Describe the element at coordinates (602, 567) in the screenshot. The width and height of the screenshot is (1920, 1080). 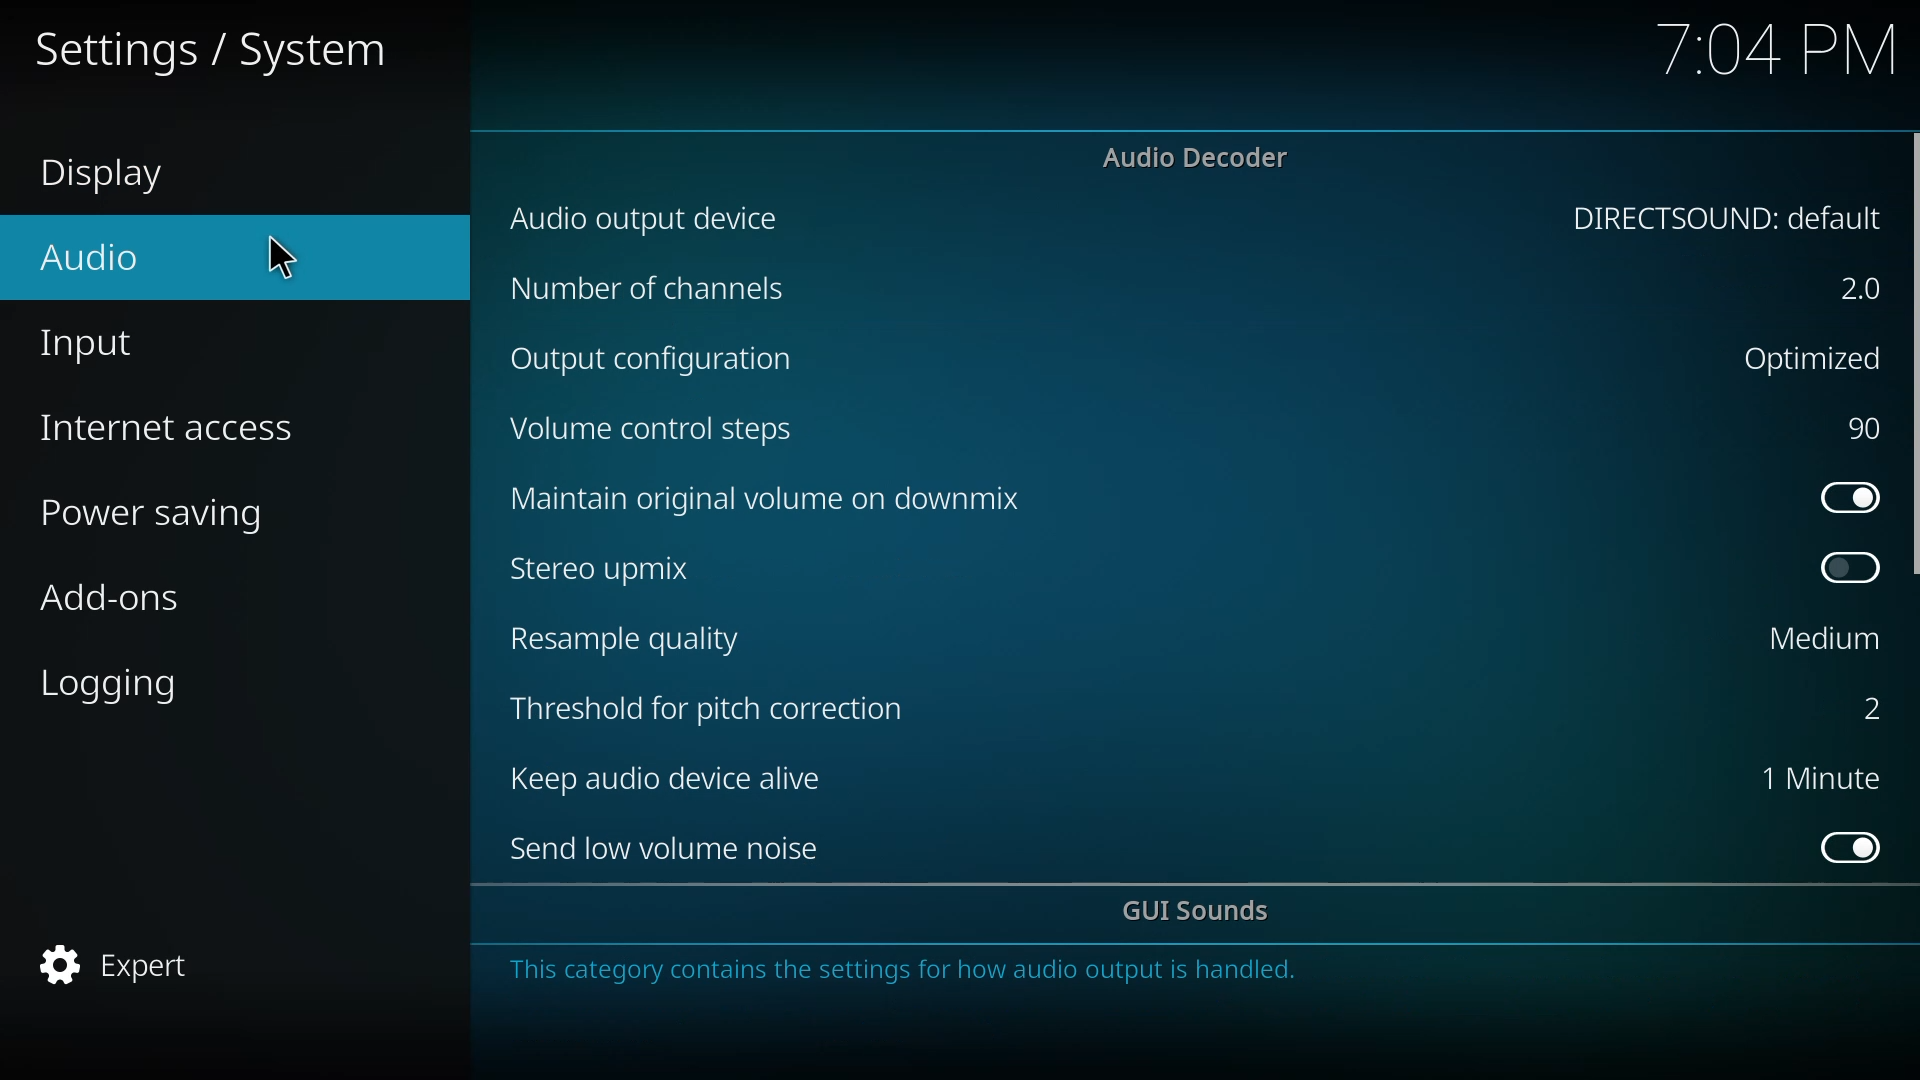
I see `stereo upmix` at that location.